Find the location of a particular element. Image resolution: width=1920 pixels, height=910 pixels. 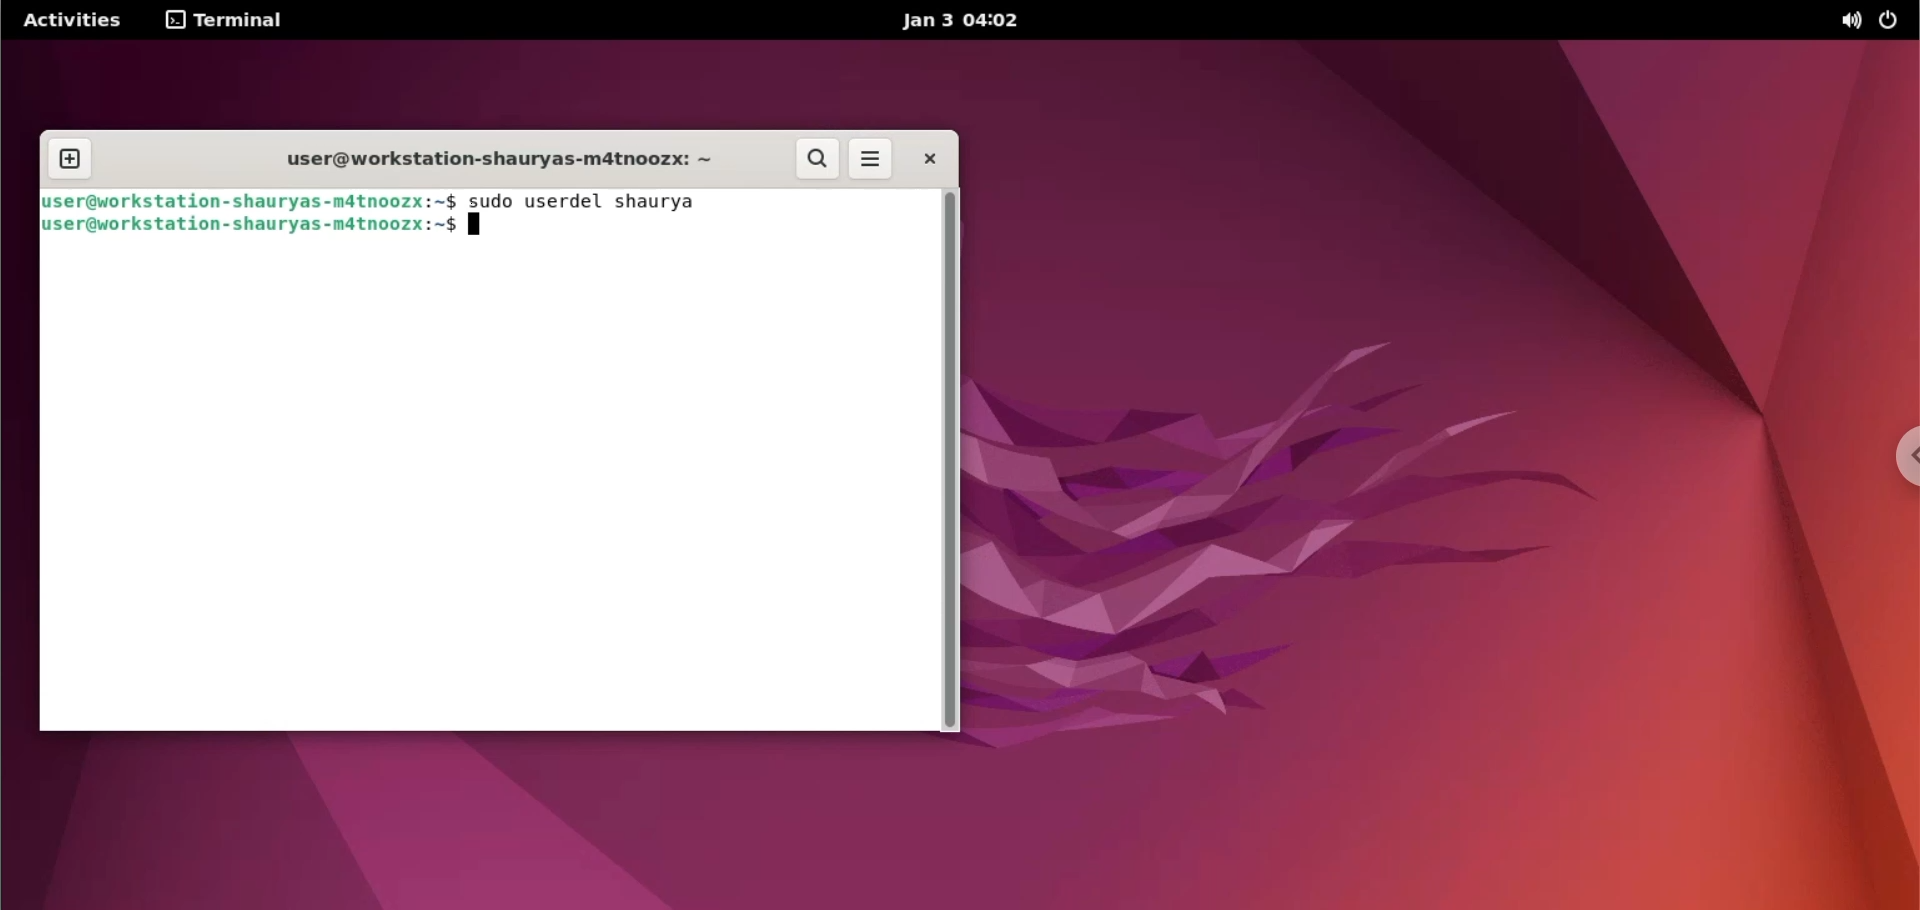

user@workstation-shauryas-m4tnoozx:~$  is located at coordinates (254, 199).